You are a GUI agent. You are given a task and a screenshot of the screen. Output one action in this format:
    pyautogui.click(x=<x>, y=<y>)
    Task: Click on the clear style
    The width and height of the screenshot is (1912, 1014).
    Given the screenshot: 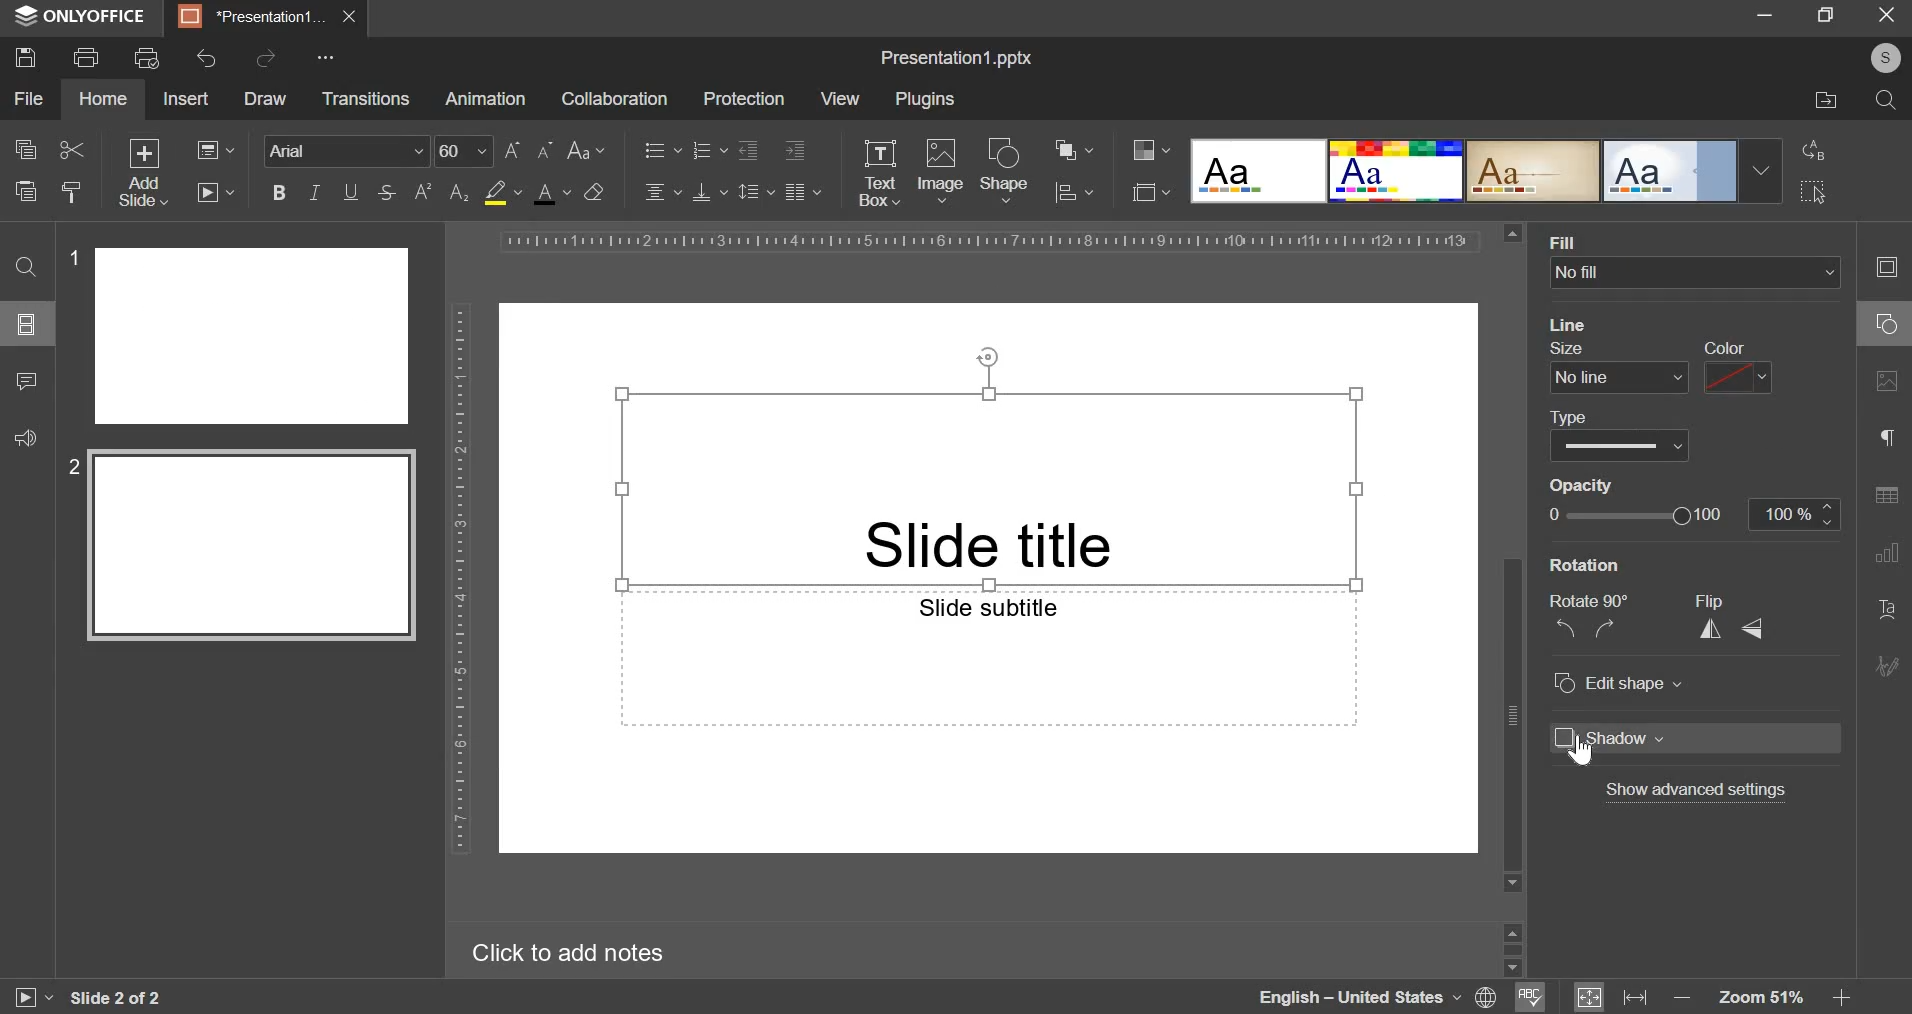 What is the action you would take?
    pyautogui.click(x=72, y=191)
    